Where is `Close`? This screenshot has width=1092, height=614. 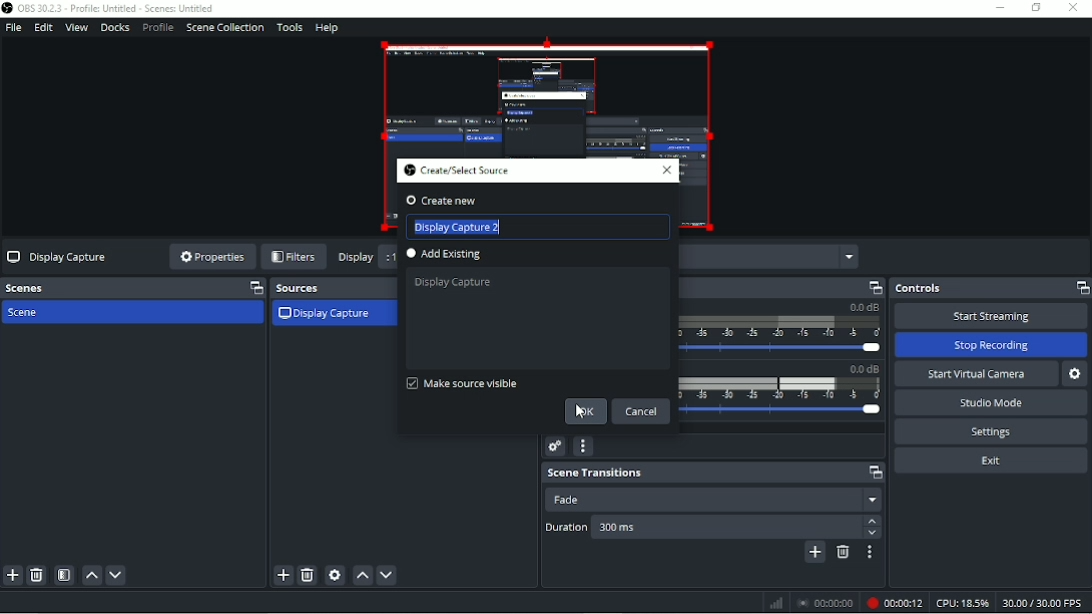 Close is located at coordinates (1075, 9).